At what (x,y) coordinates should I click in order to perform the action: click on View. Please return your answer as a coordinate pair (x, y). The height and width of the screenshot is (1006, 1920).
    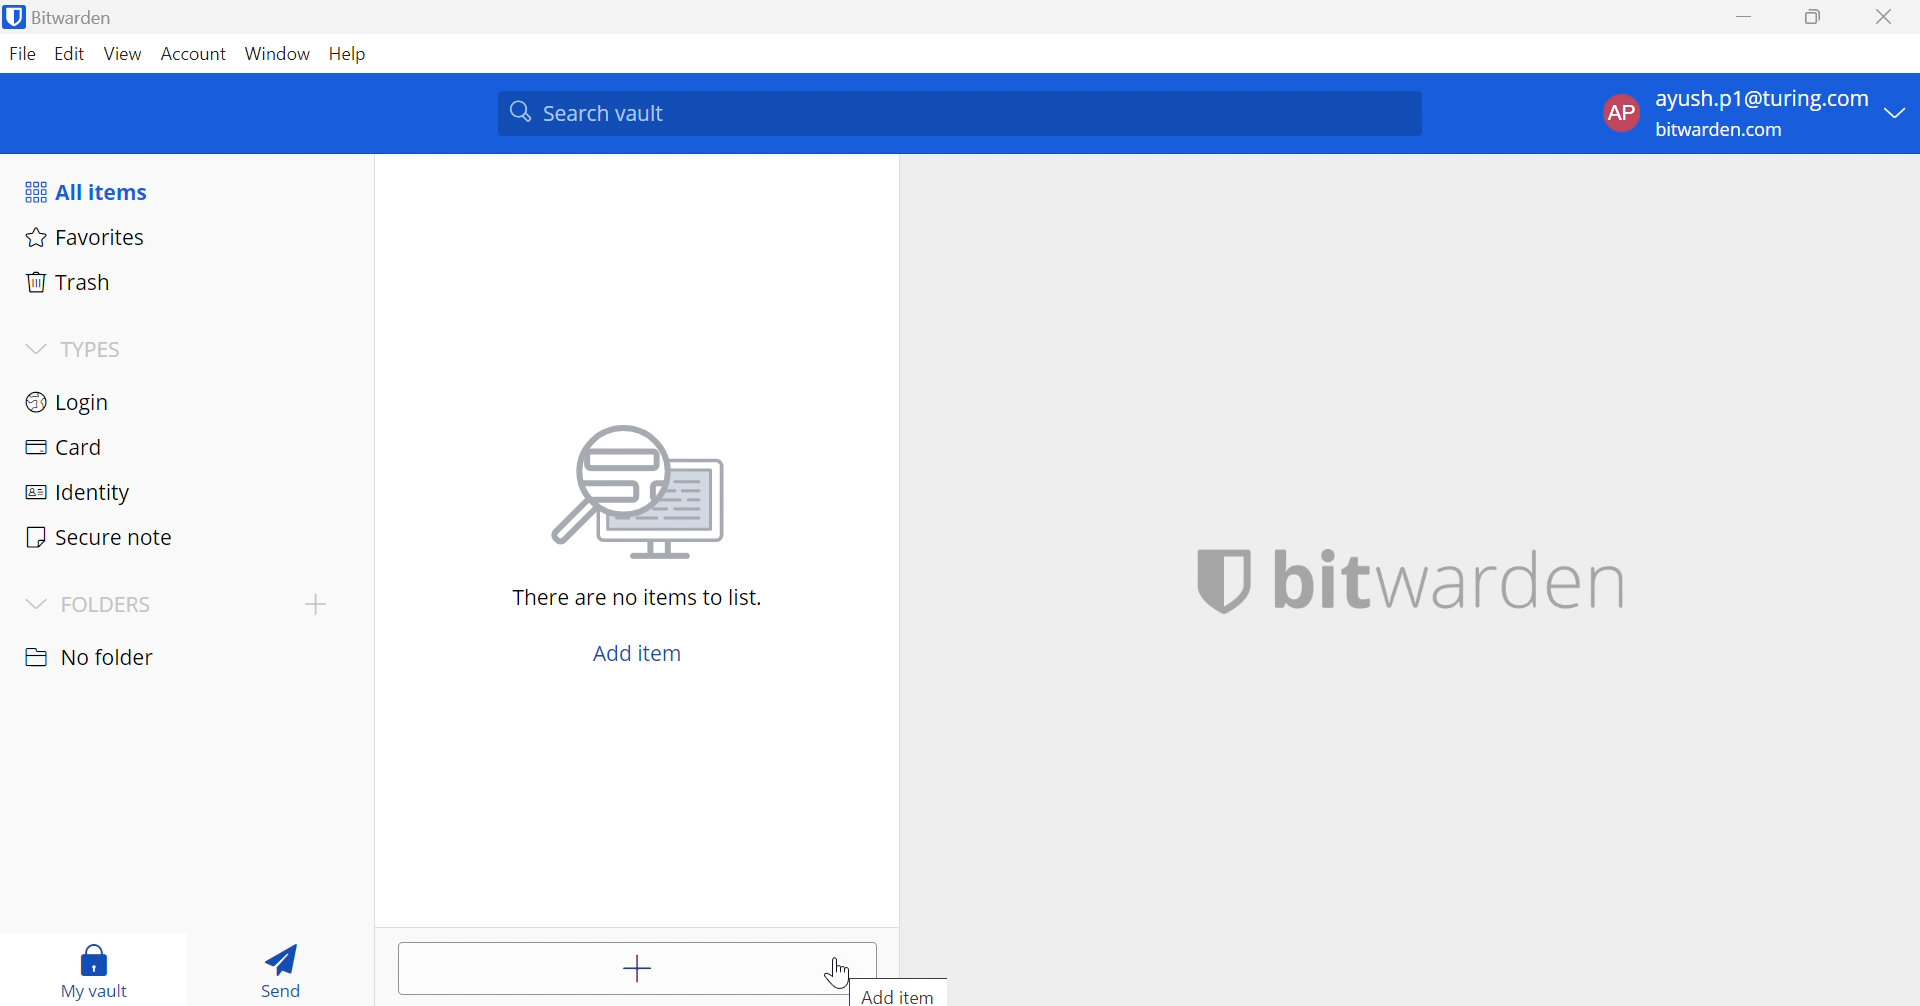
    Looking at the image, I should click on (124, 56).